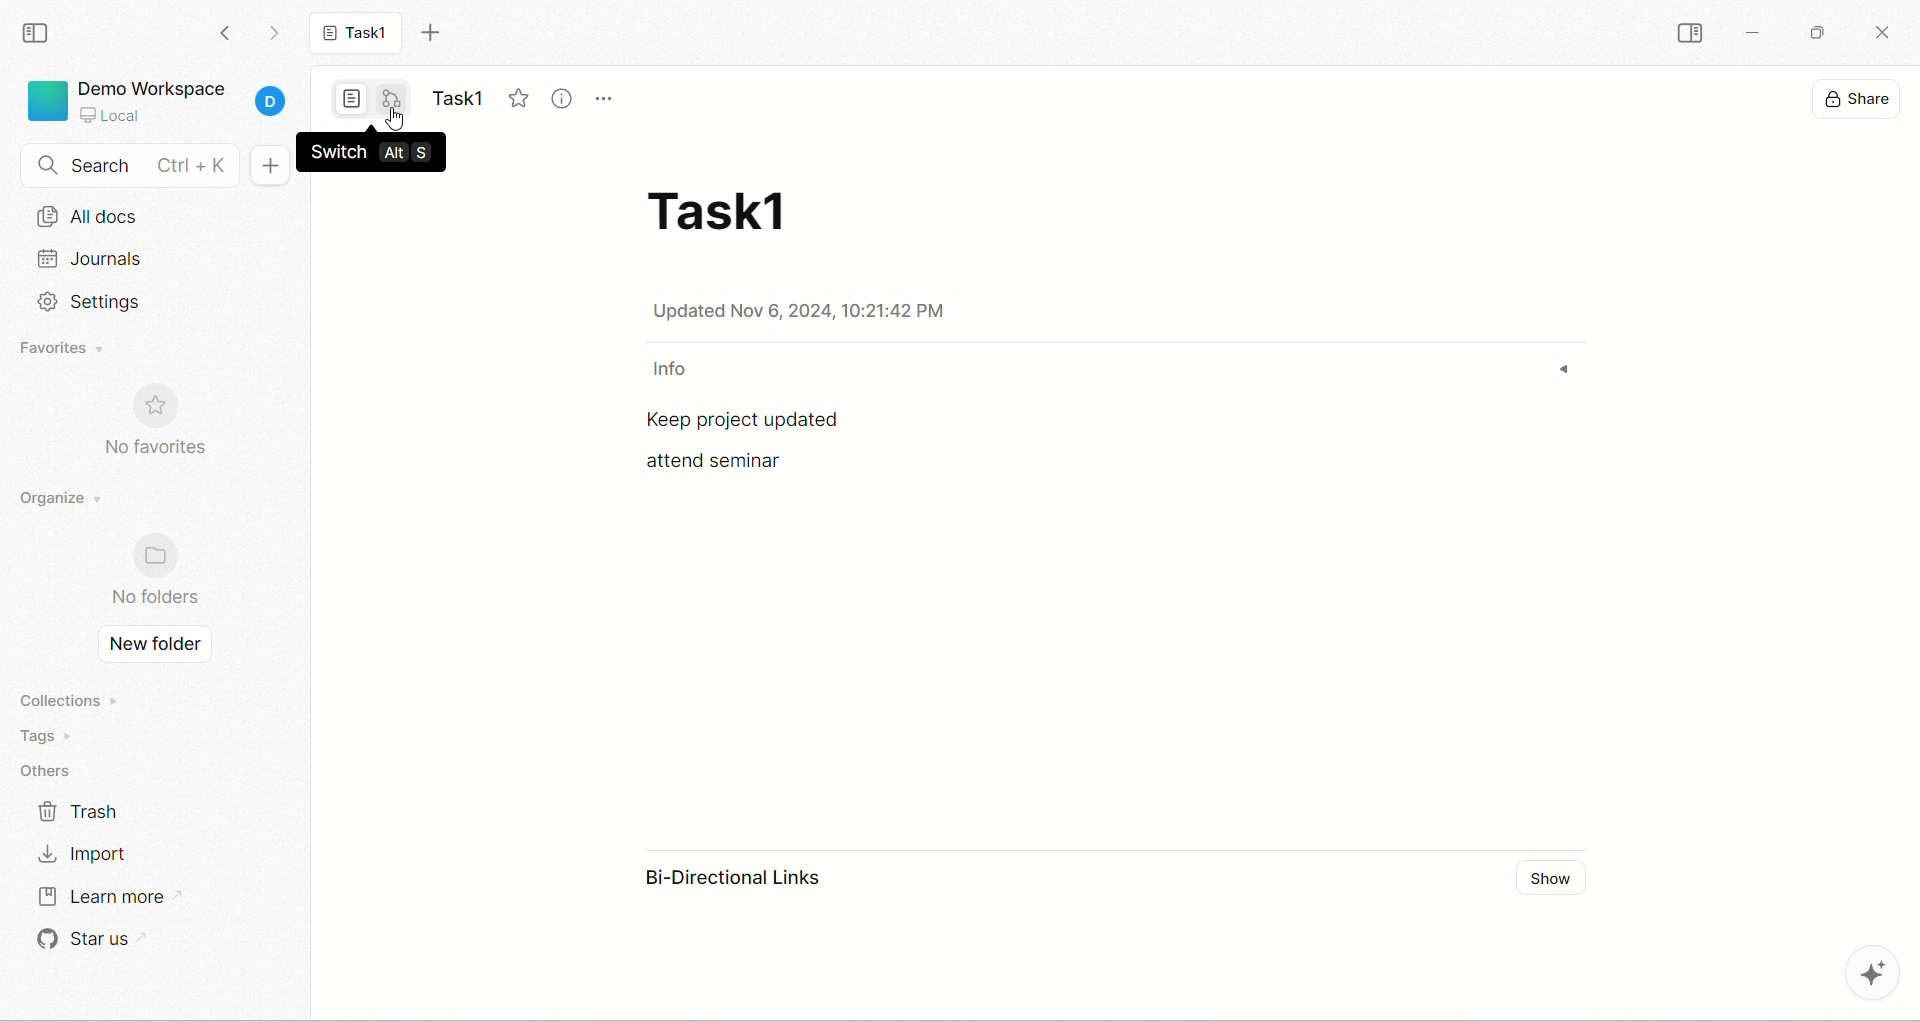 This screenshot has height=1022, width=1920. Describe the element at coordinates (1688, 33) in the screenshot. I see `collapse sidebar` at that location.